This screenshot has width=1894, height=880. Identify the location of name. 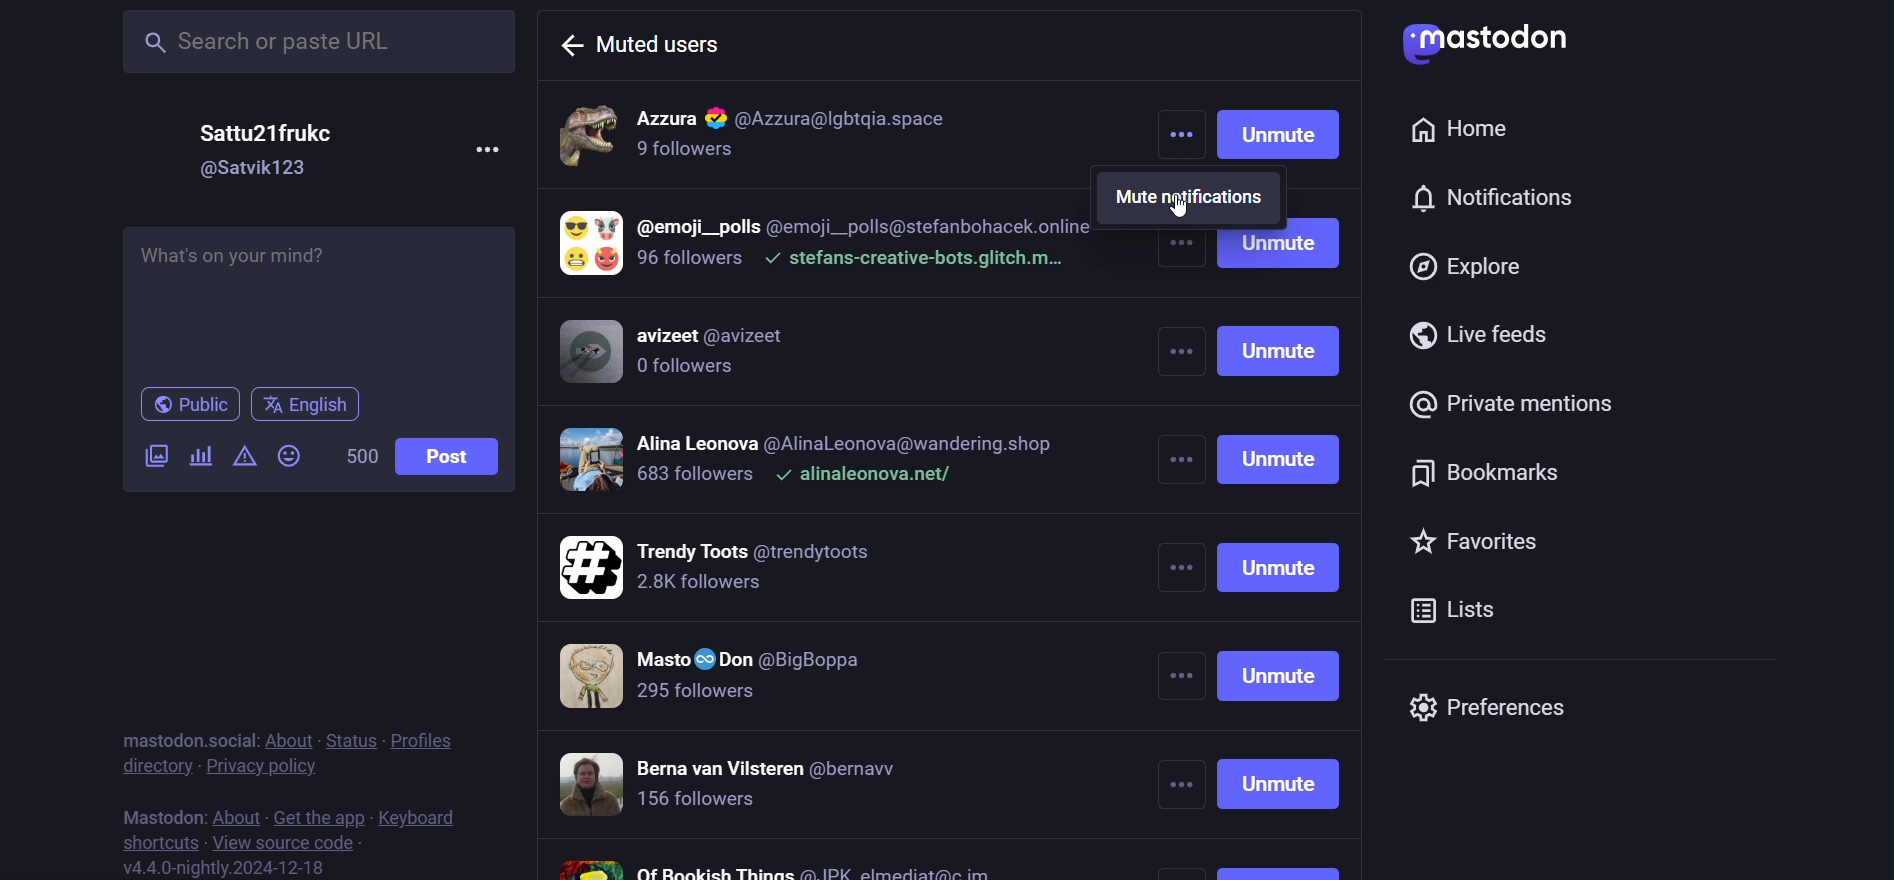
(263, 131).